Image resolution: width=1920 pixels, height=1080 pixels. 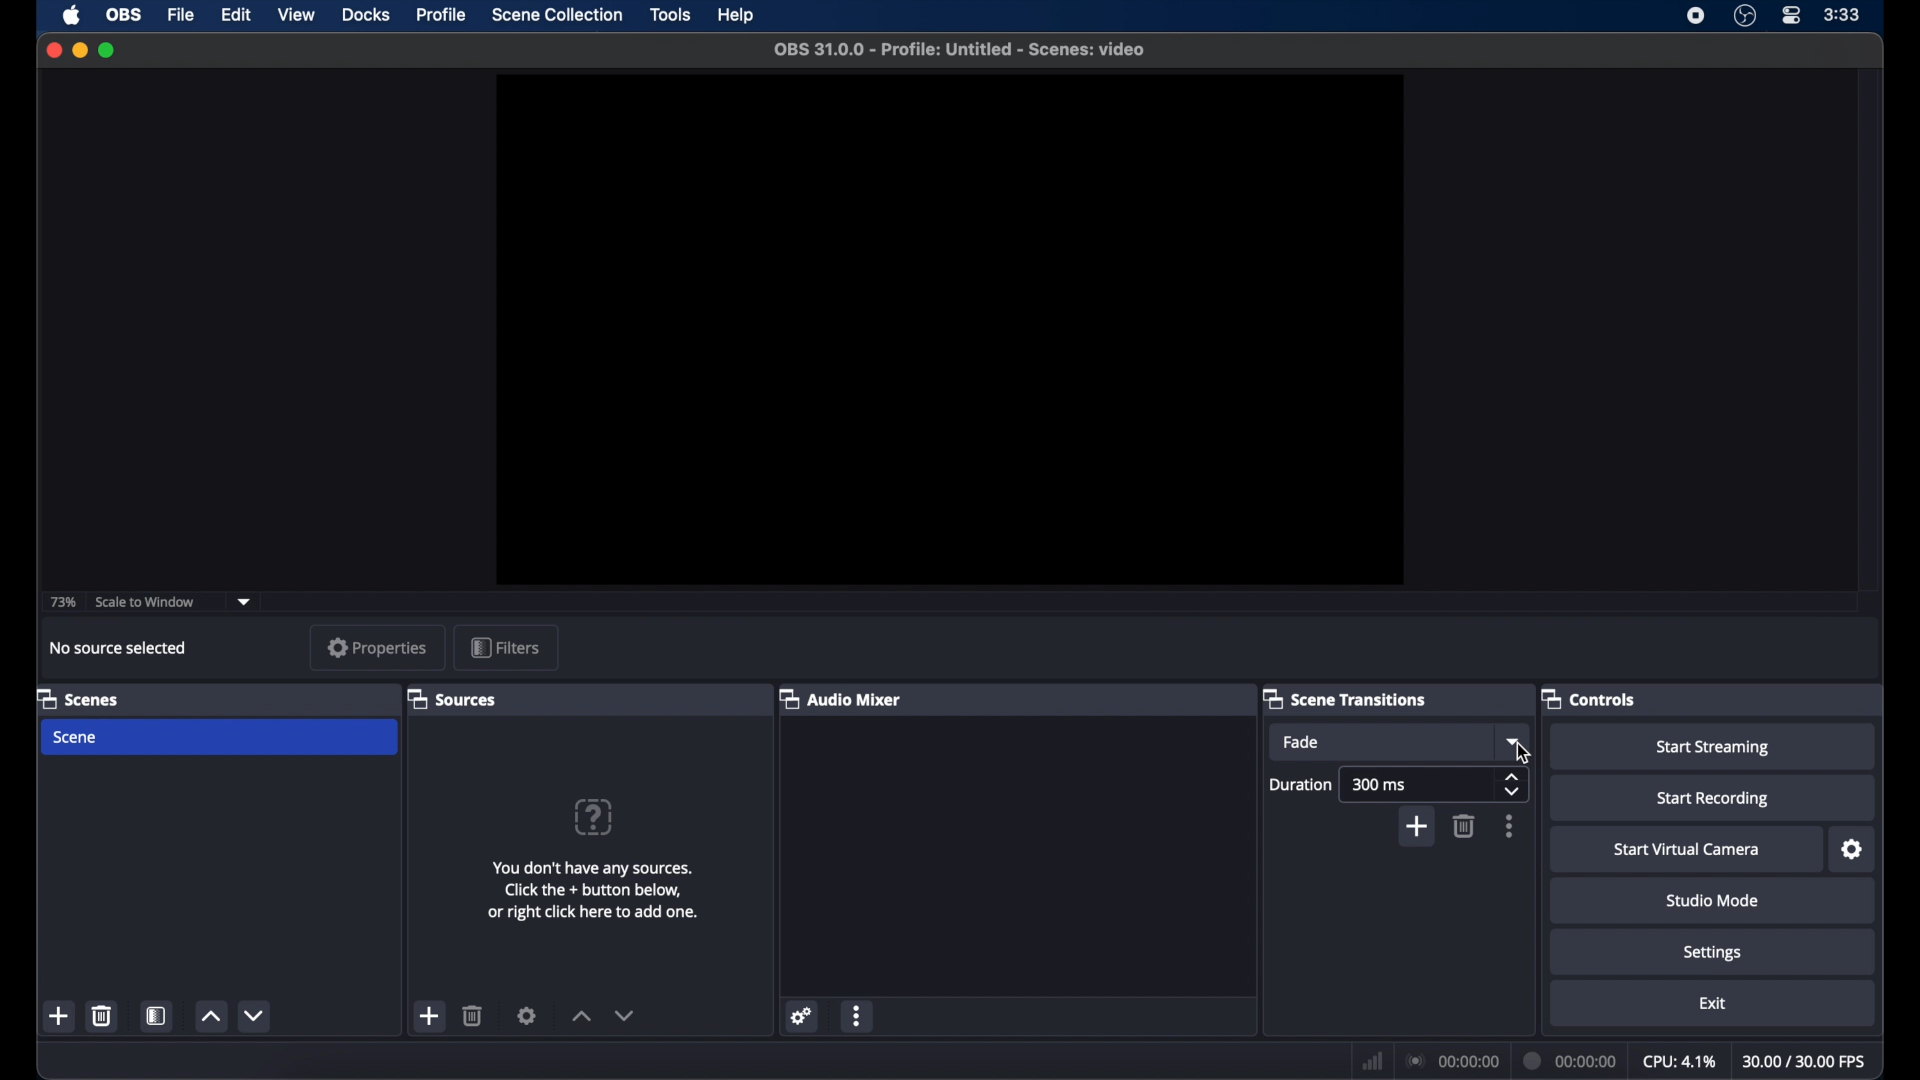 What do you see at coordinates (625, 1015) in the screenshot?
I see `decrement` at bounding box center [625, 1015].